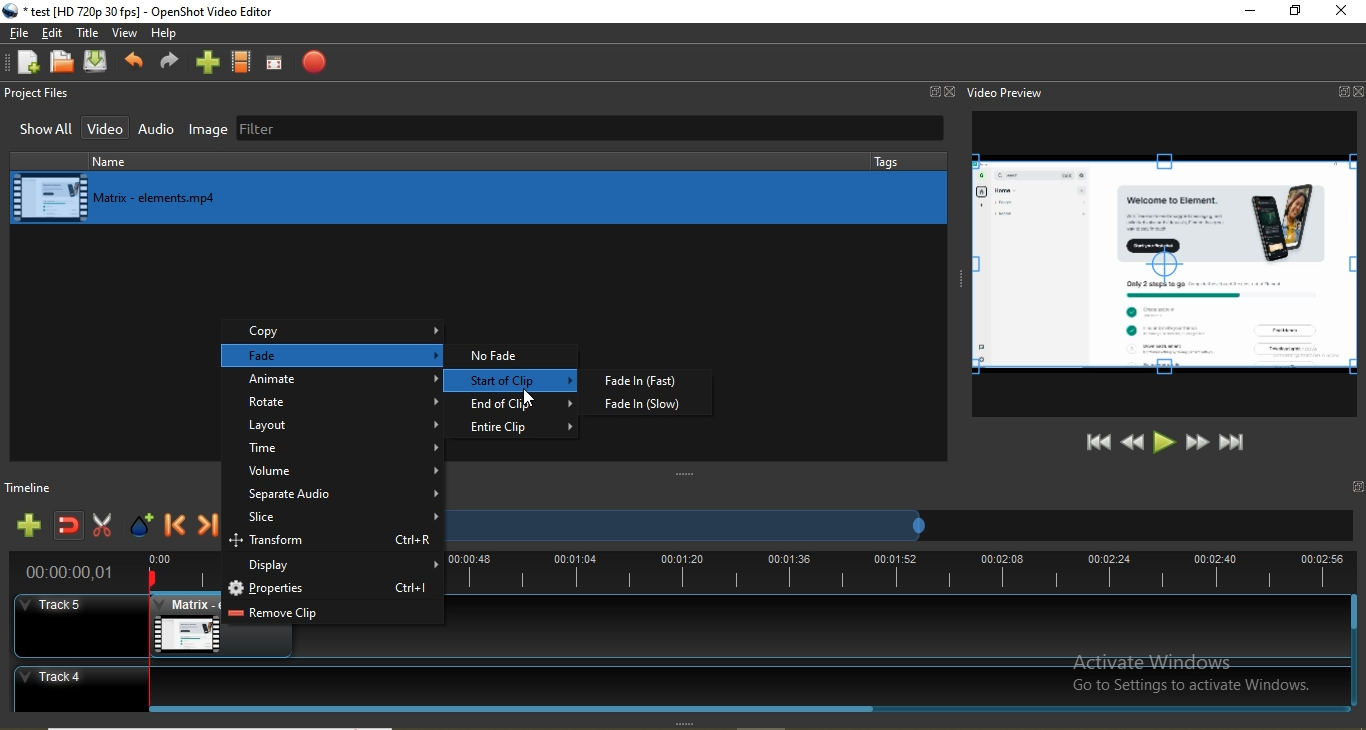 The height and width of the screenshot is (730, 1366). I want to click on Undo, so click(136, 63).